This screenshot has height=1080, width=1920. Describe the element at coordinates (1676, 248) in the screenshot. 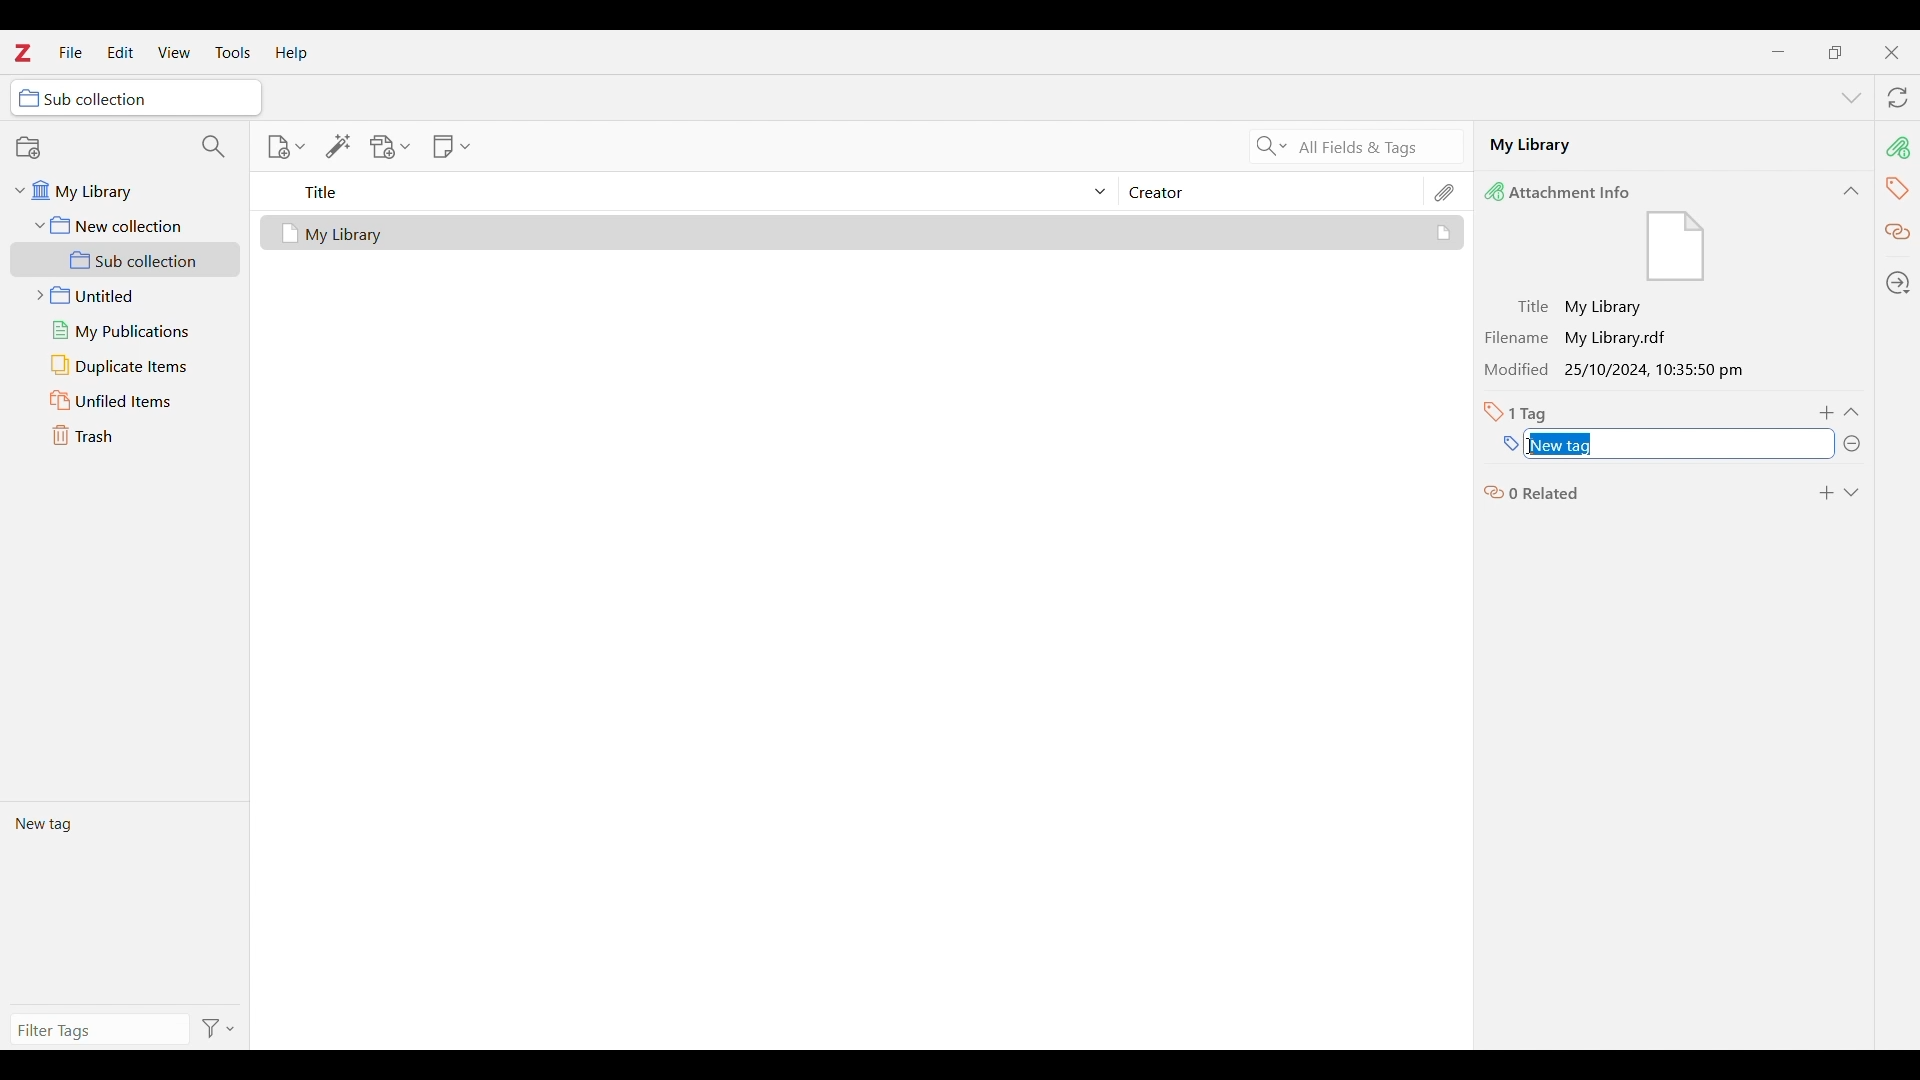

I see `file logo` at that location.